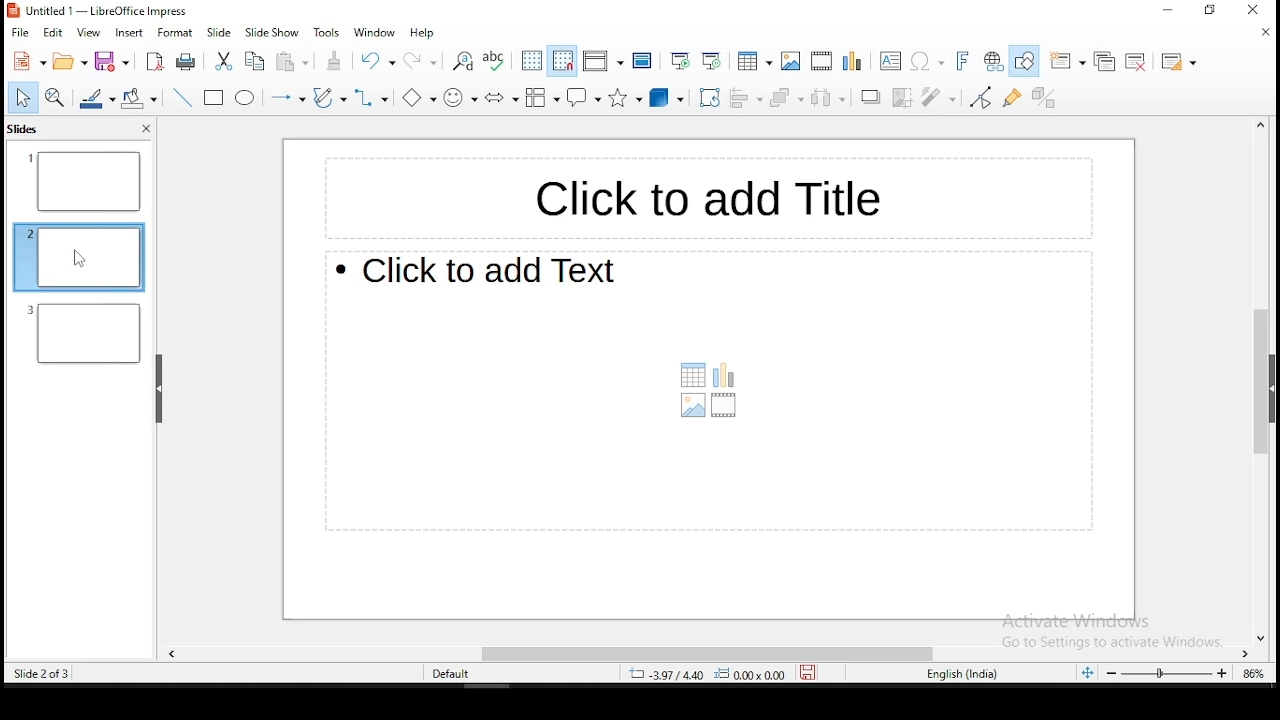 This screenshot has width=1280, height=720. Describe the element at coordinates (540, 99) in the screenshot. I see `flowchart` at that location.